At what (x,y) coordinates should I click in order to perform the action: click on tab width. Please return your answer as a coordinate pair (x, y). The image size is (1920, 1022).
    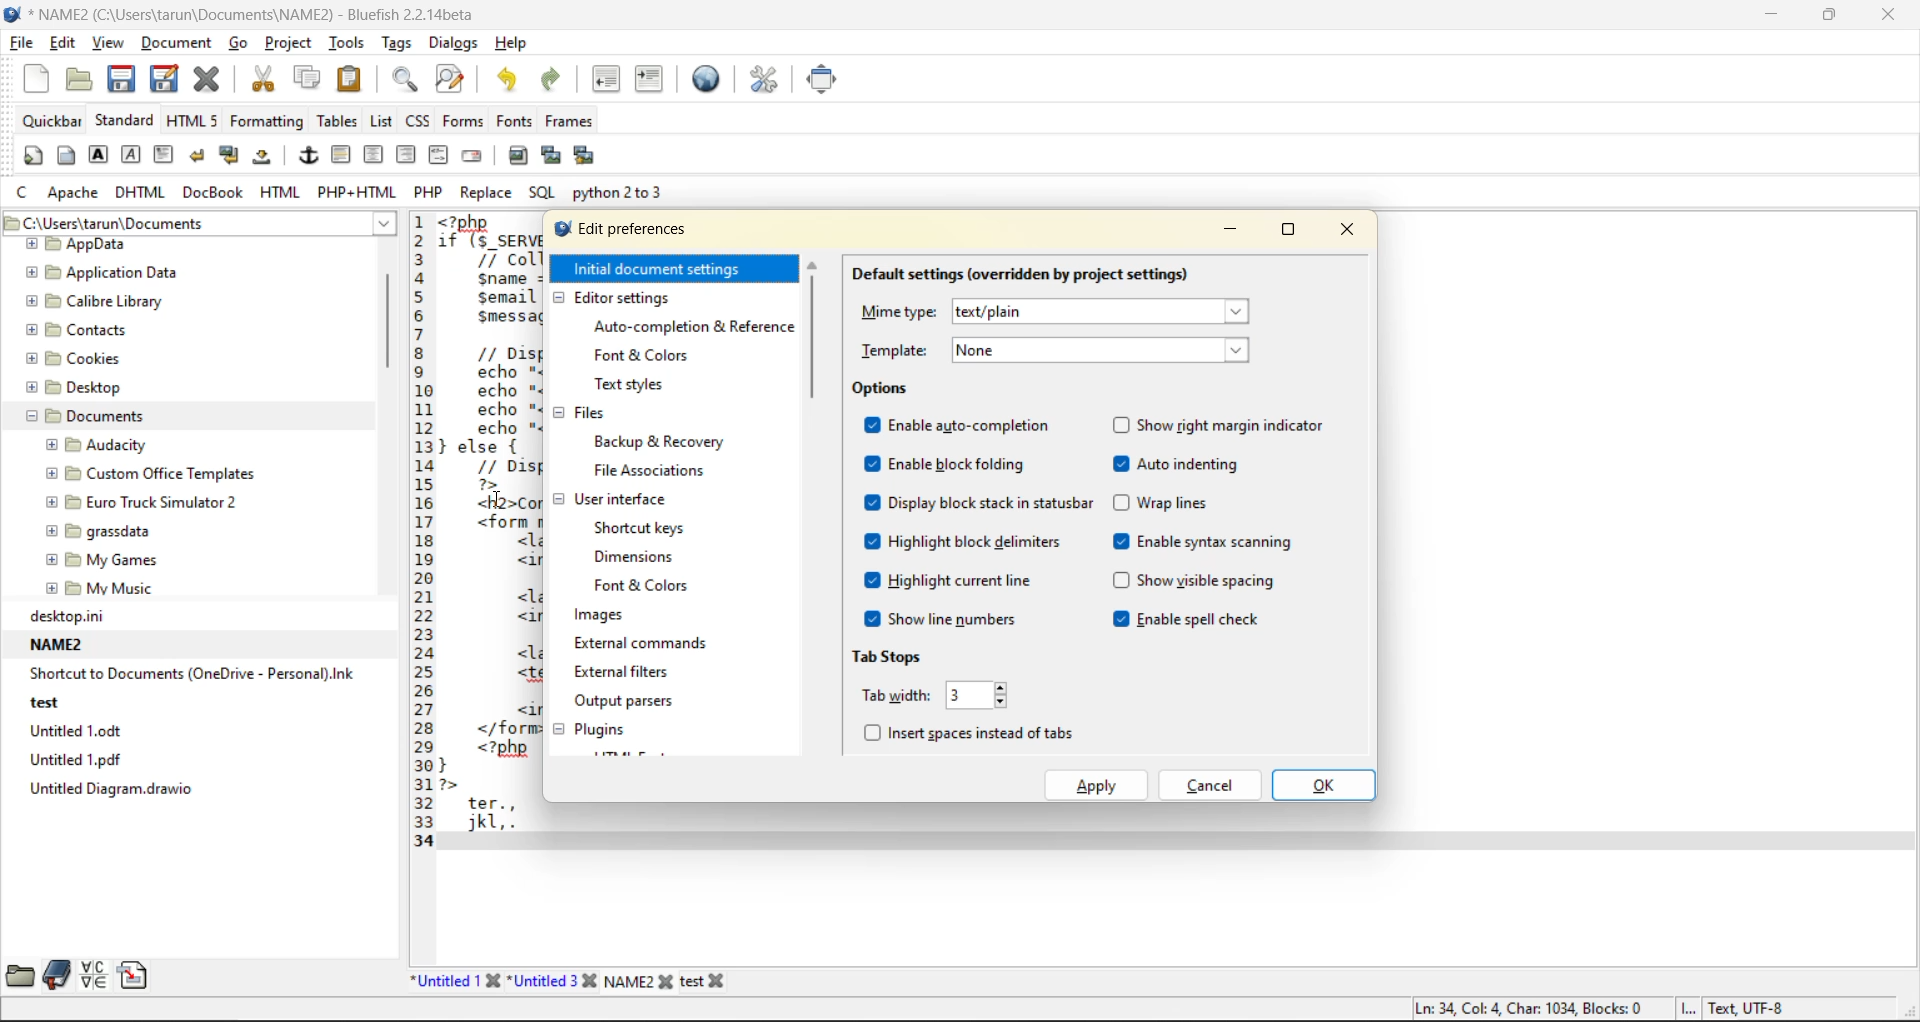
    Looking at the image, I should click on (930, 693).